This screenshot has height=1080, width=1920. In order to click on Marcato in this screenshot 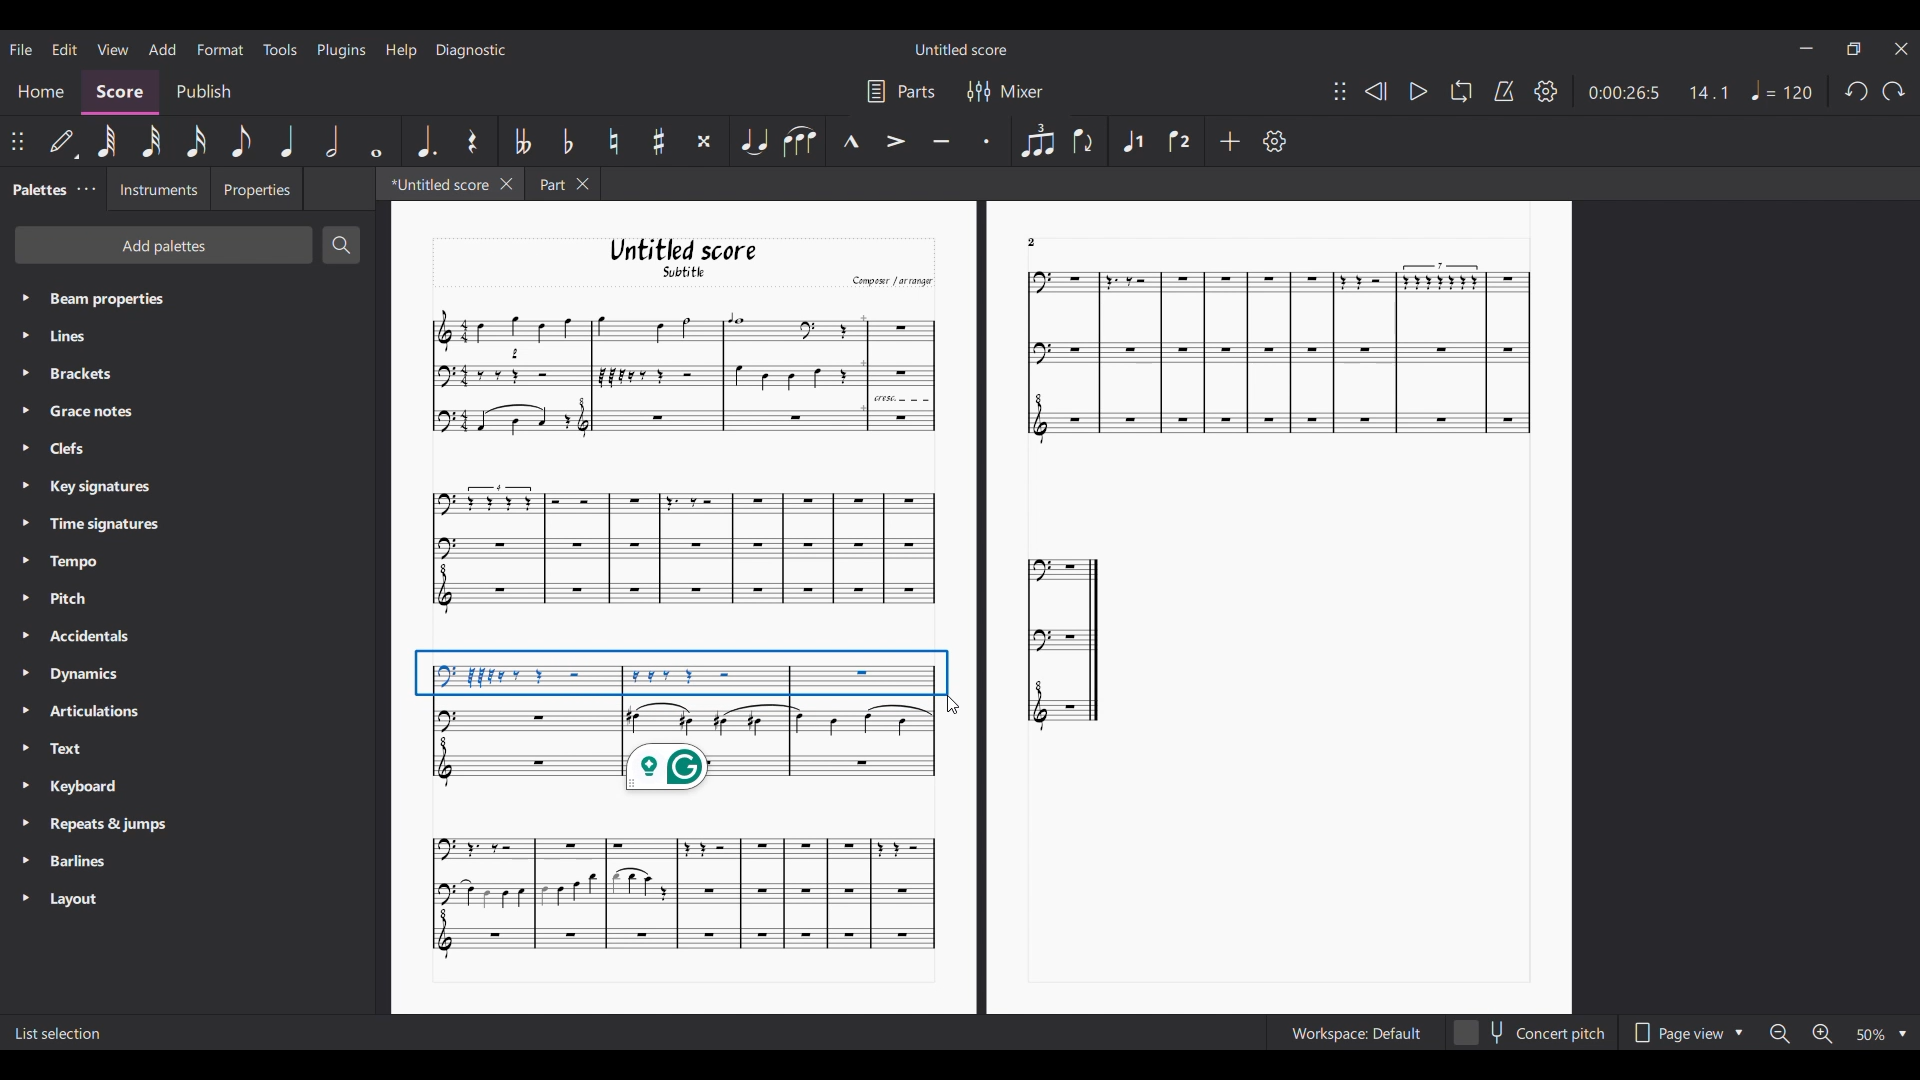, I will do `click(850, 142)`.